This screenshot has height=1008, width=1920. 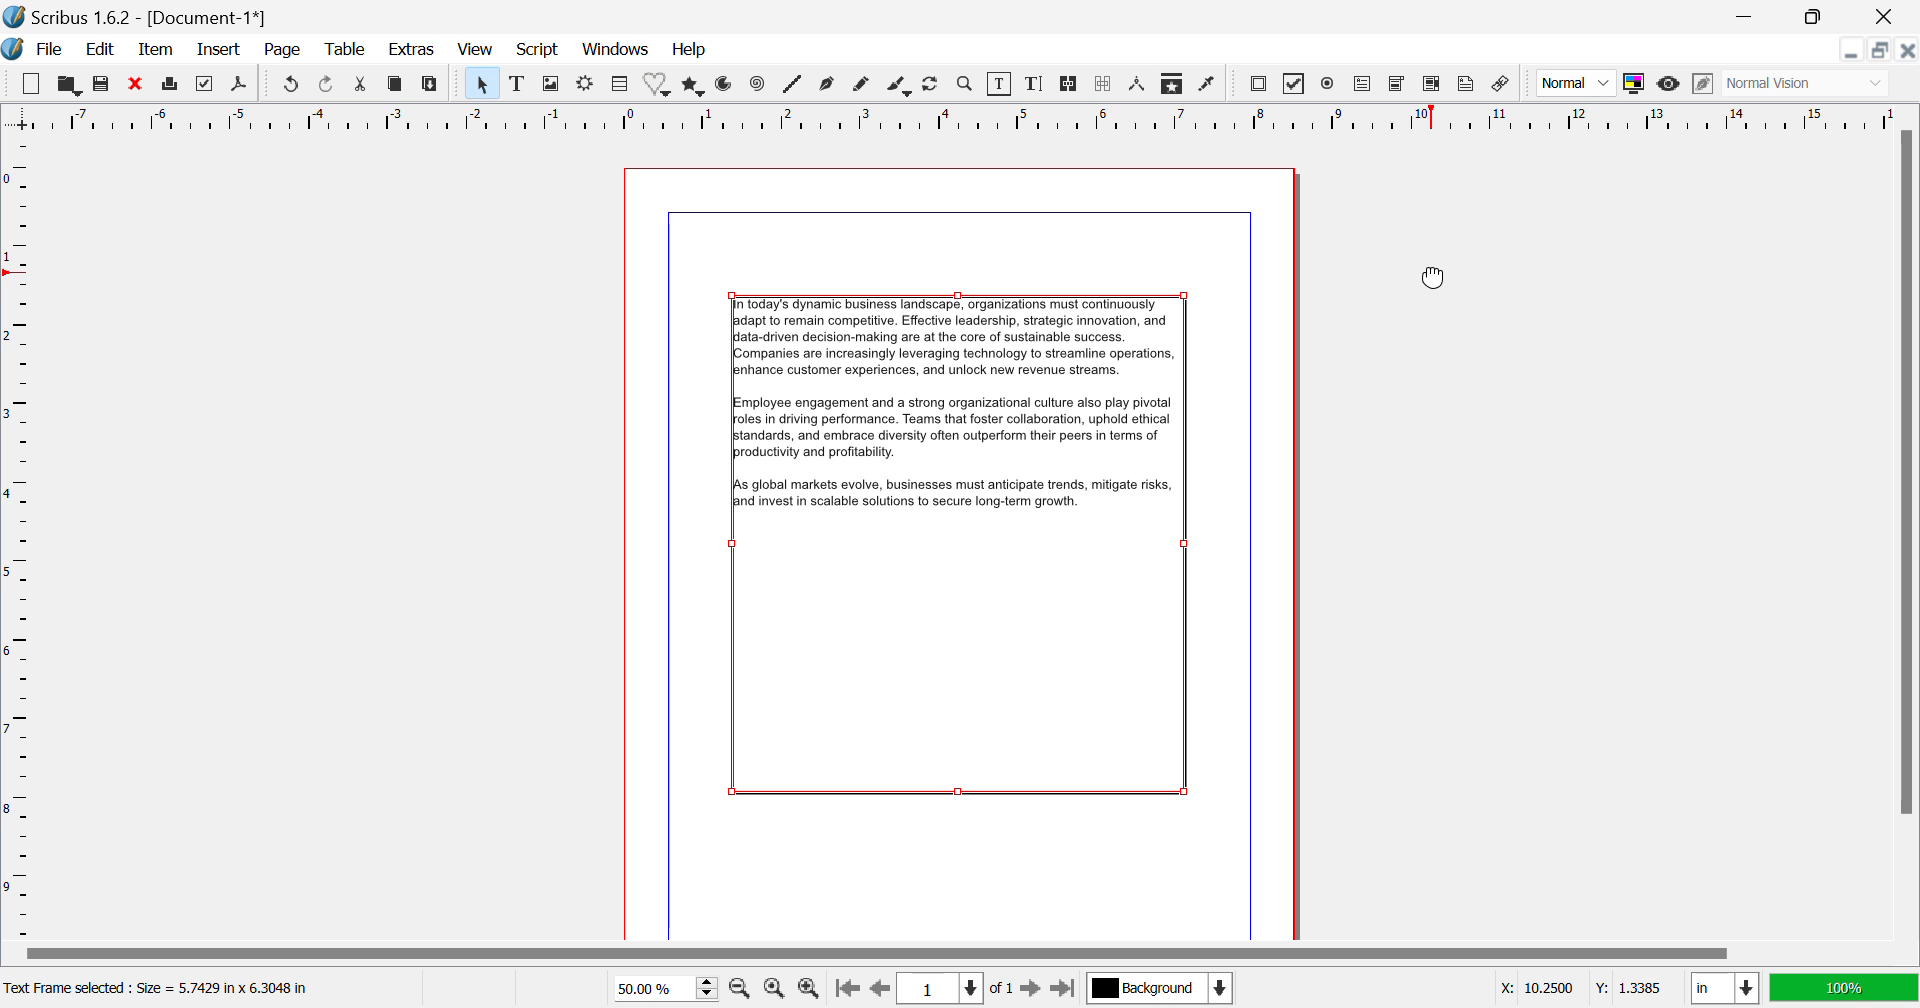 What do you see at coordinates (1172, 82) in the screenshot?
I see `Copy Item Properties` at bounding box center [1172, 82].